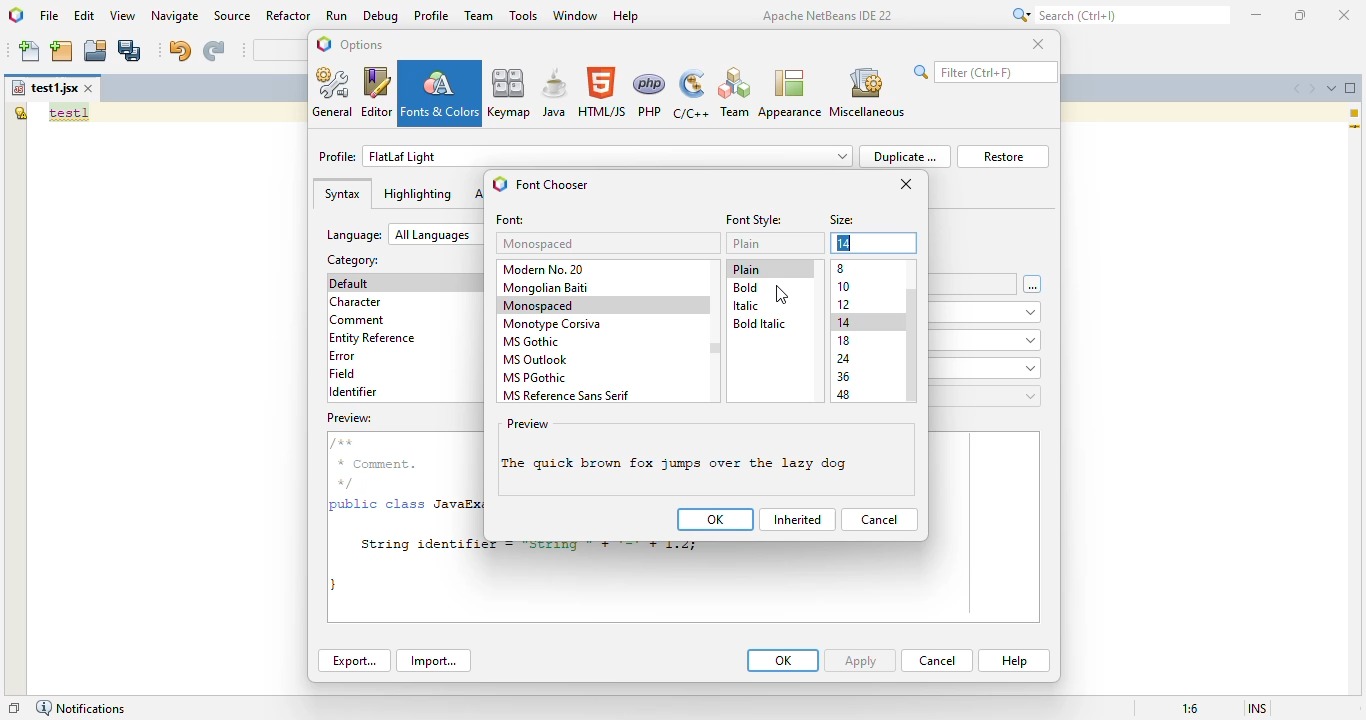 This screenshot has width=1366, height=720. I want to click on logo, so click(15, 14).